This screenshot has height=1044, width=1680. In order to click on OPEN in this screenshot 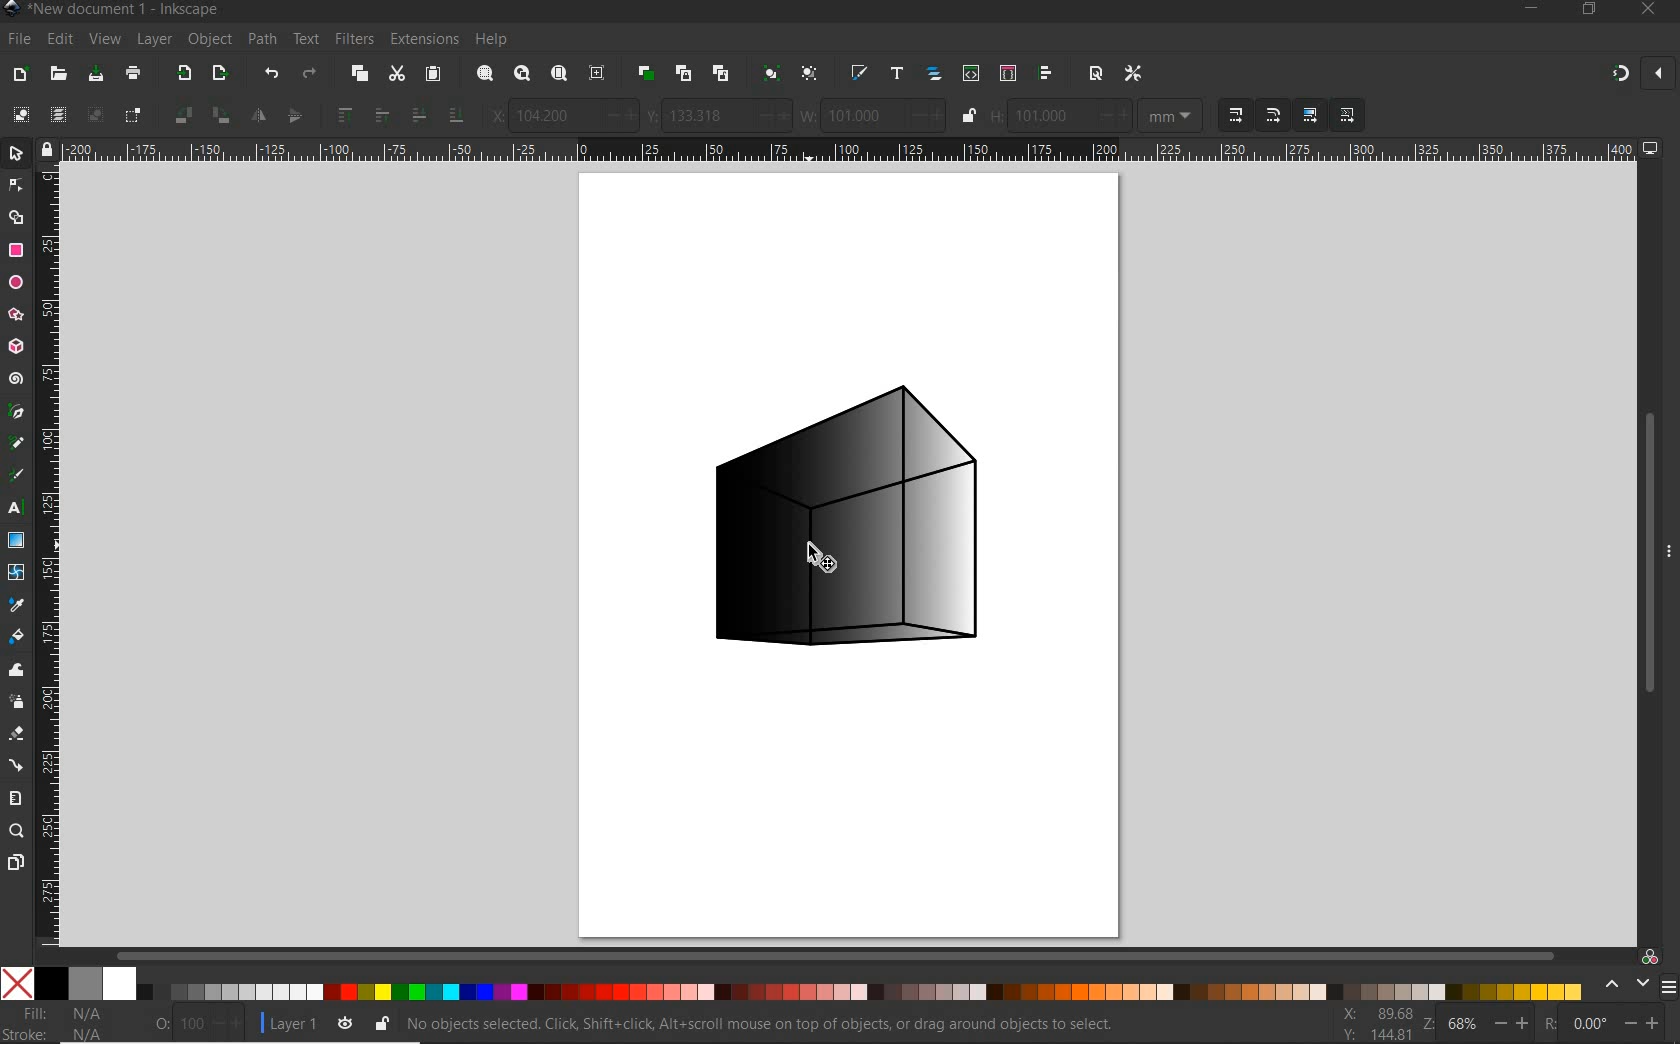, I will do `click(59, 74)`.